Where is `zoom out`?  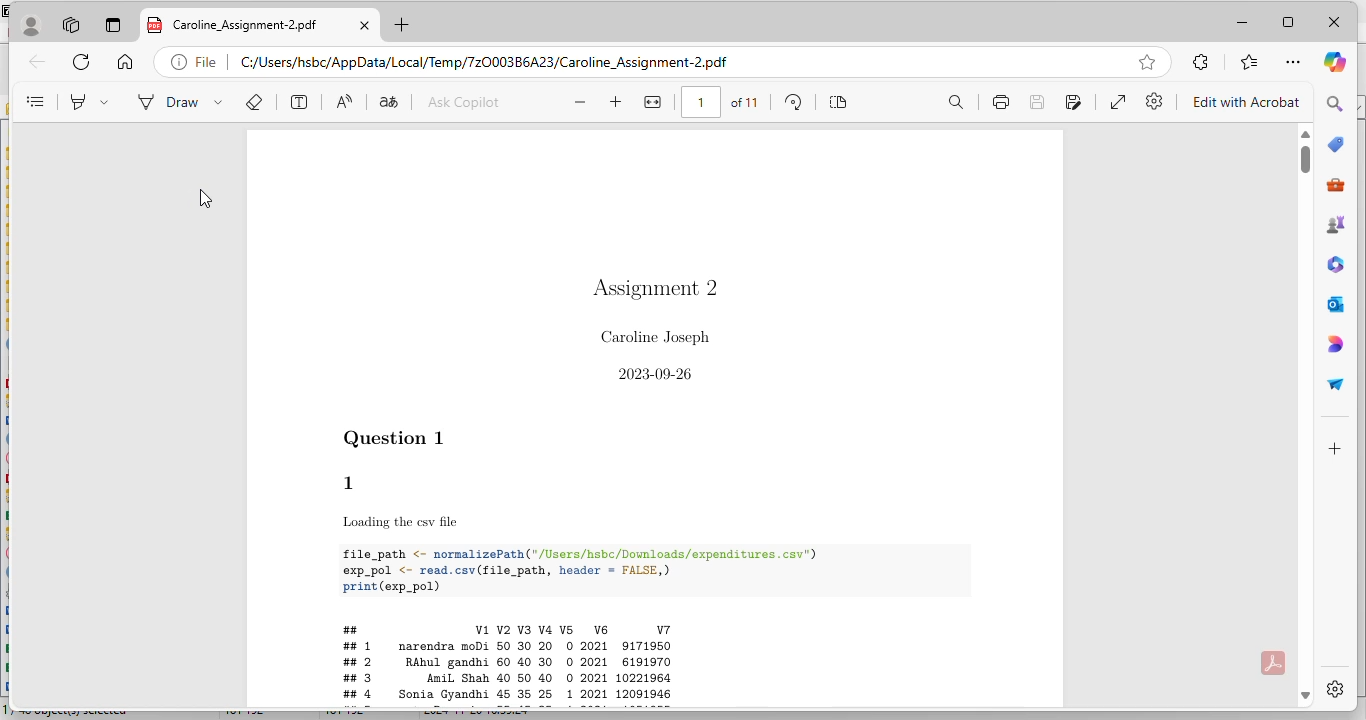 zoom out is located at coordinates (581, 102).